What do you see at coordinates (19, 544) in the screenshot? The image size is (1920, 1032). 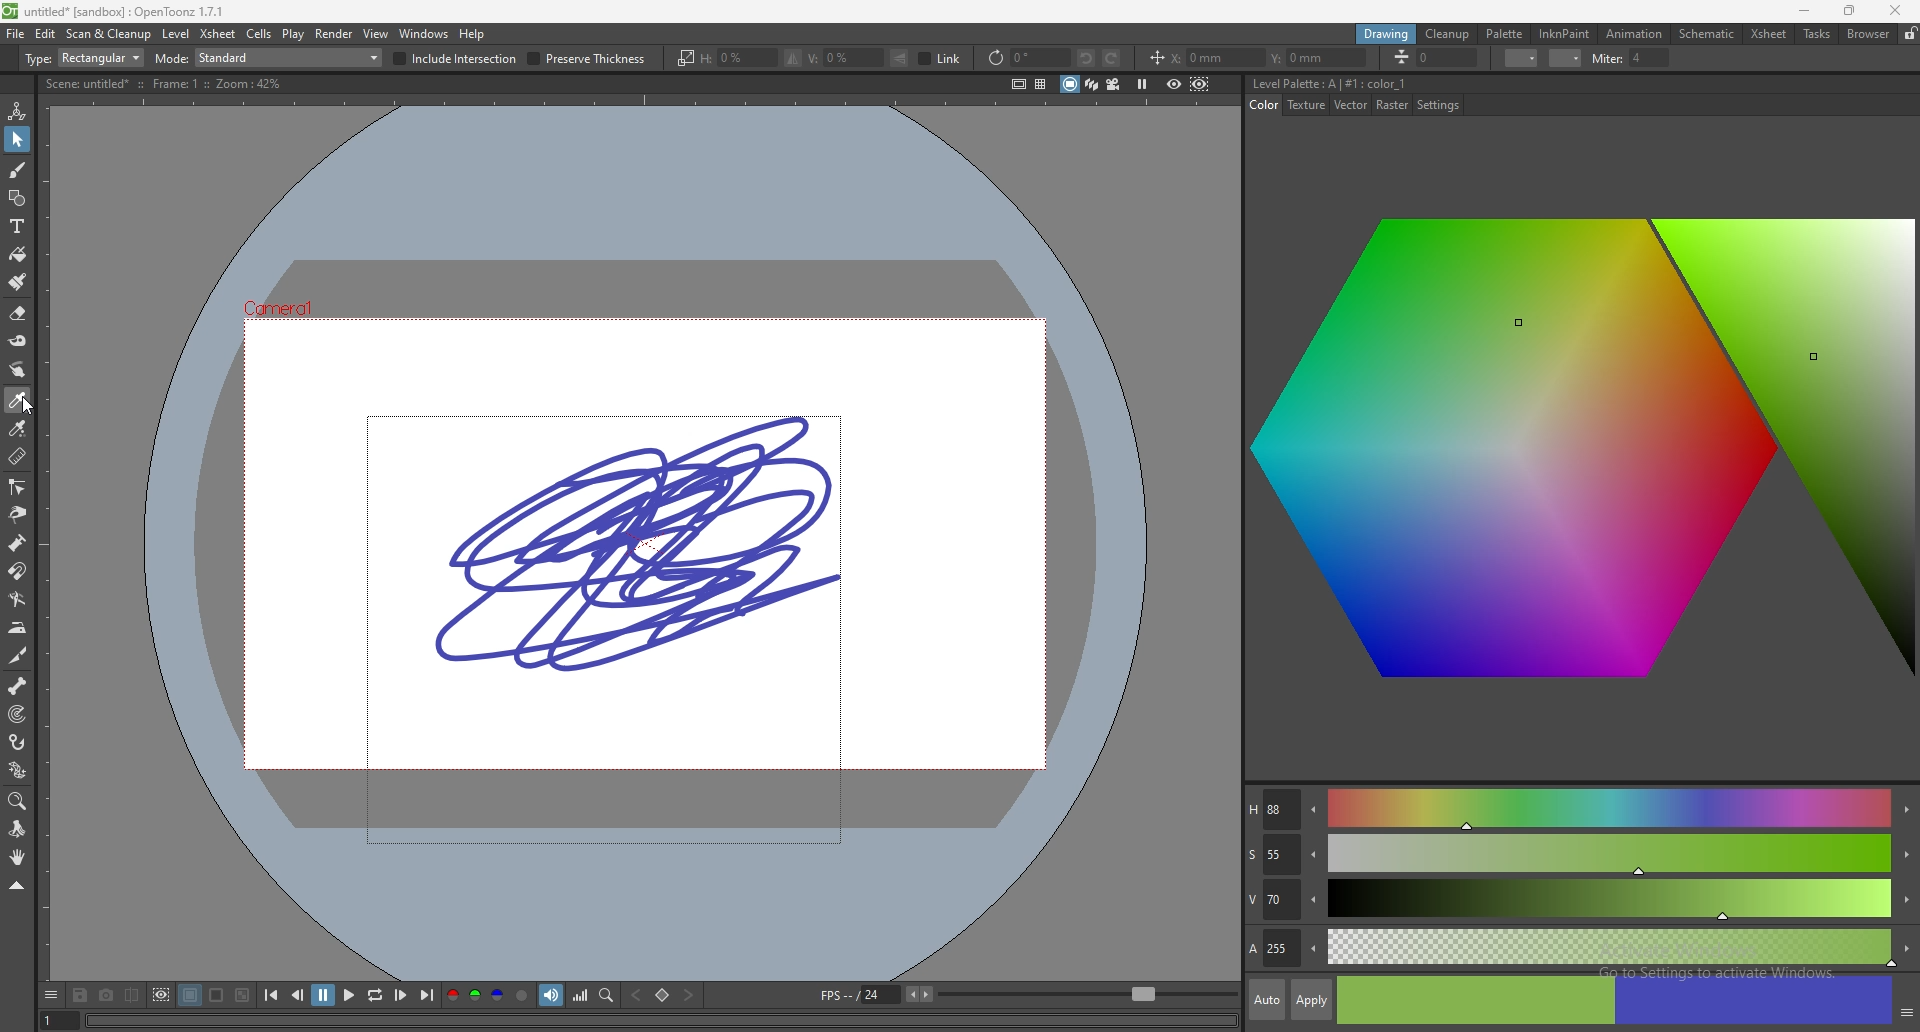 I see `pump tool` at bounding box center [19, 544].